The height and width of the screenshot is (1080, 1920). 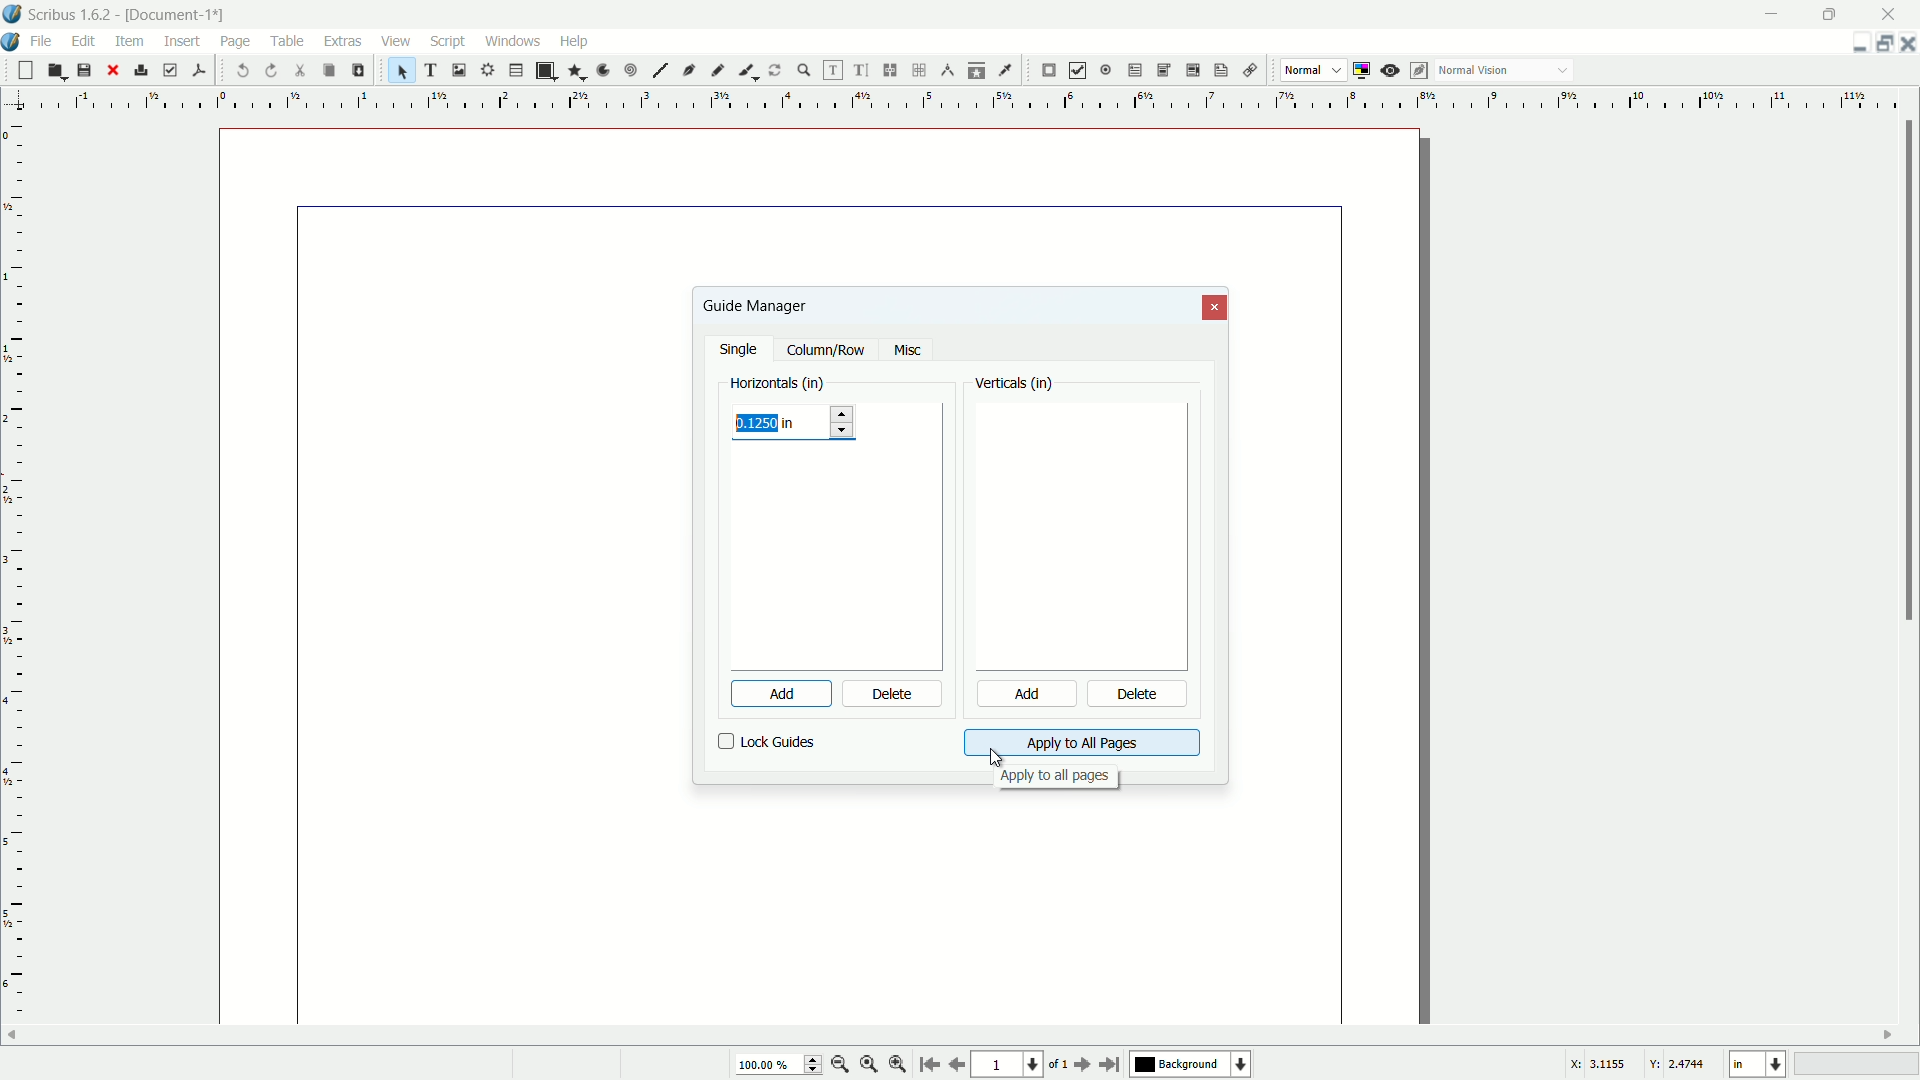 What do you see at coordinates (804, 69) in the screenshot?
I see `zoom in or out` at bounding box center [804, 69].